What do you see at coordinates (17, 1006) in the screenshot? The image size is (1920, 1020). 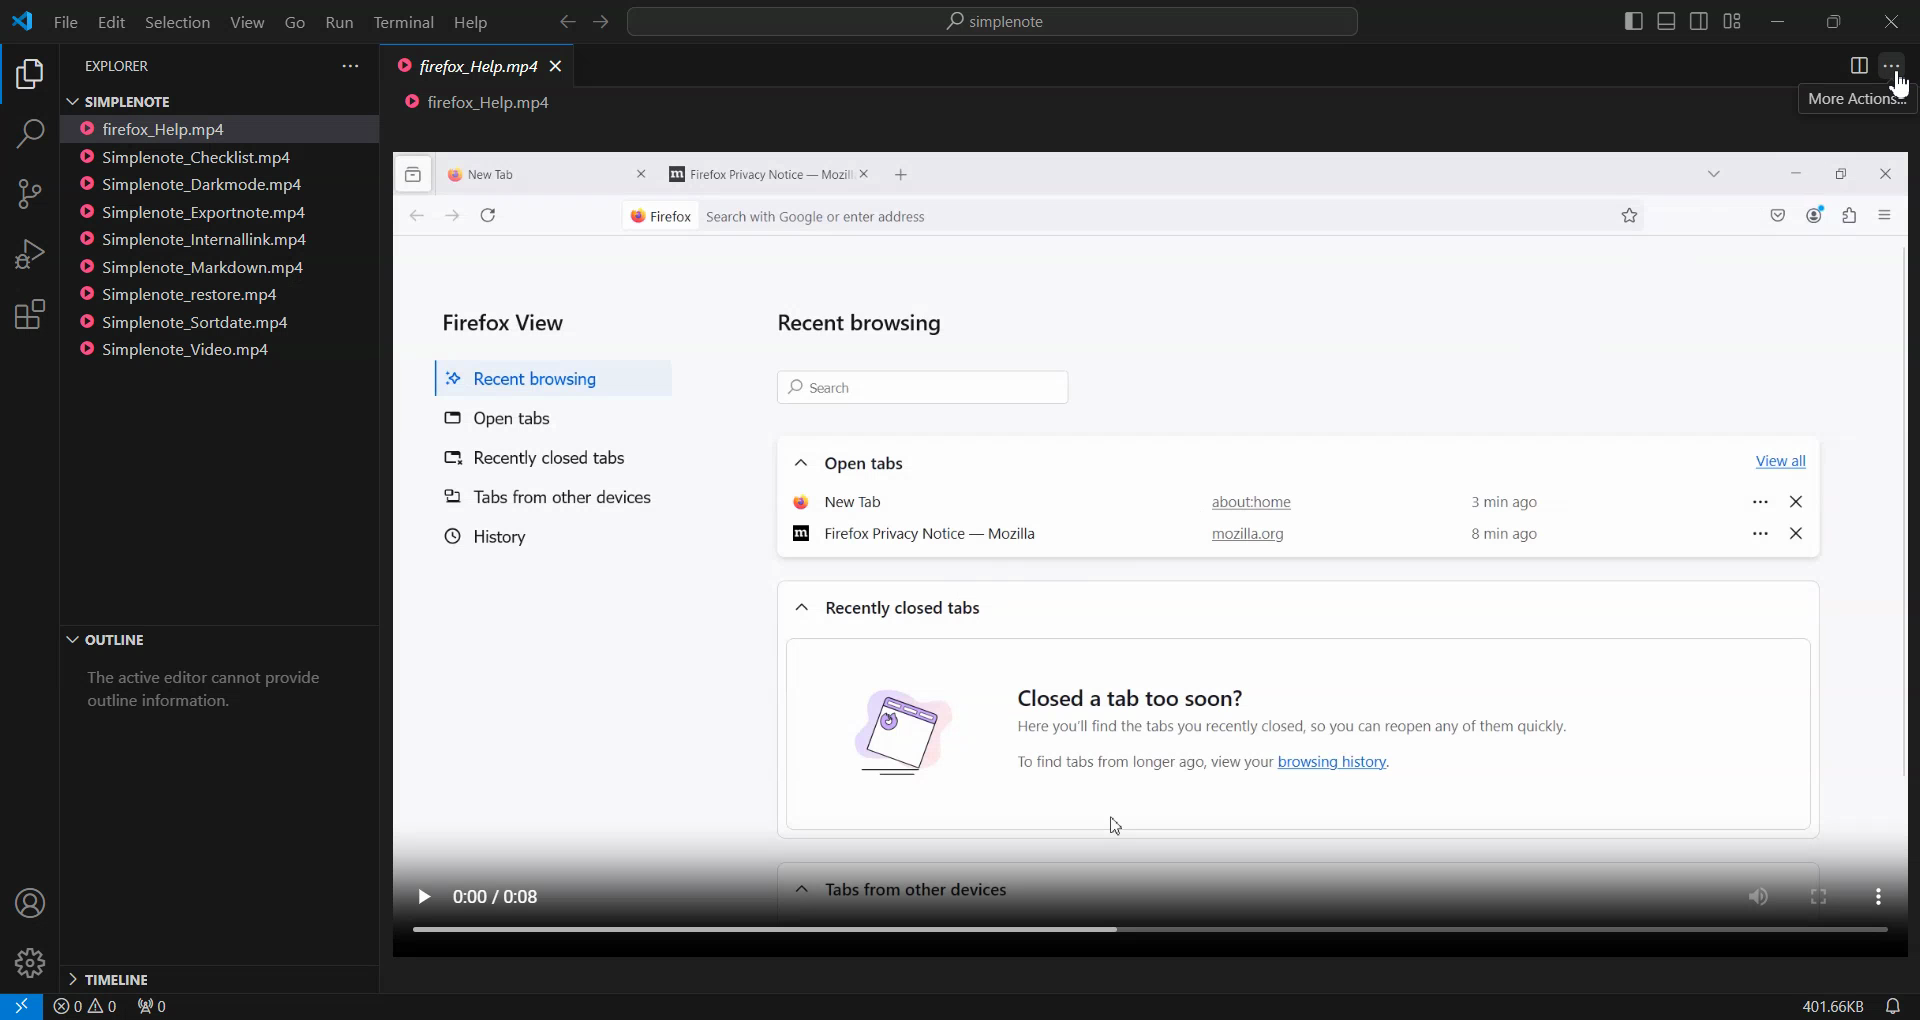 I see `Open a remote window` at bounding box center [17, 1006].